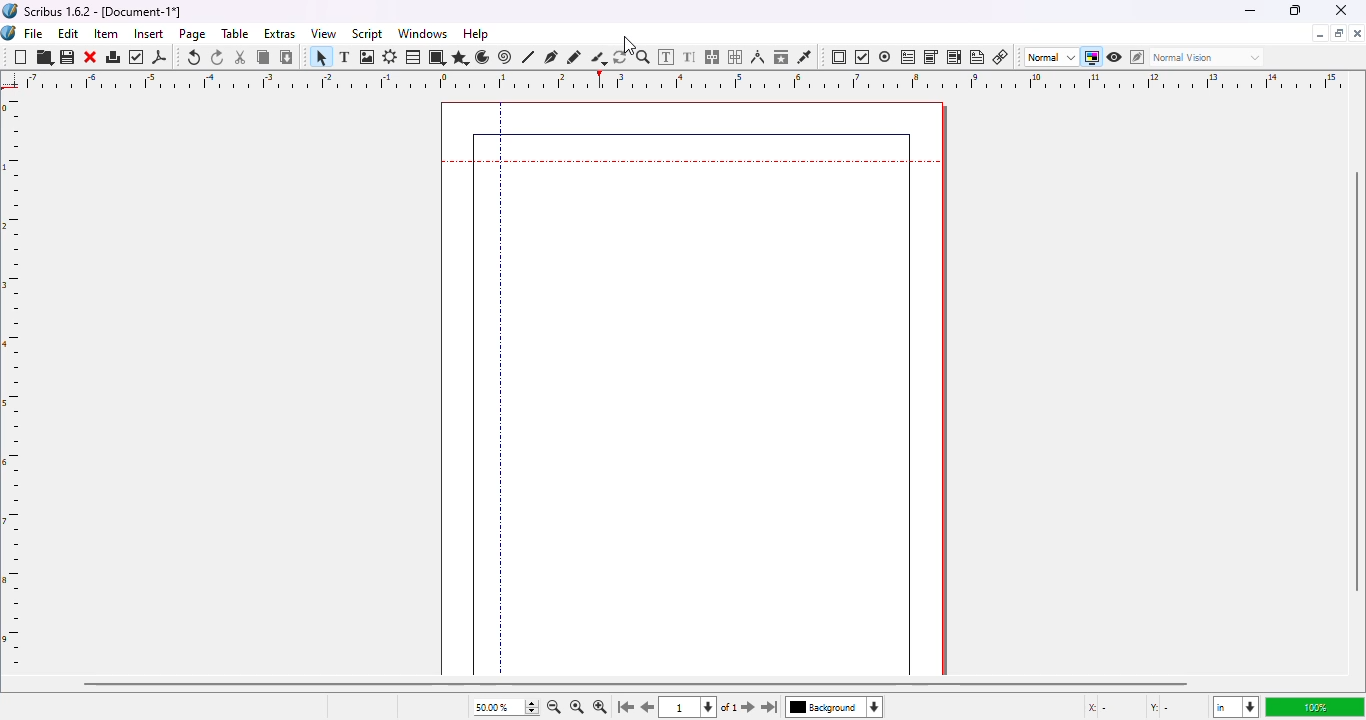  What do you see at coordinates (15, 382) in the screenshot?
I see `ruler` at bounding box center [15, 382].